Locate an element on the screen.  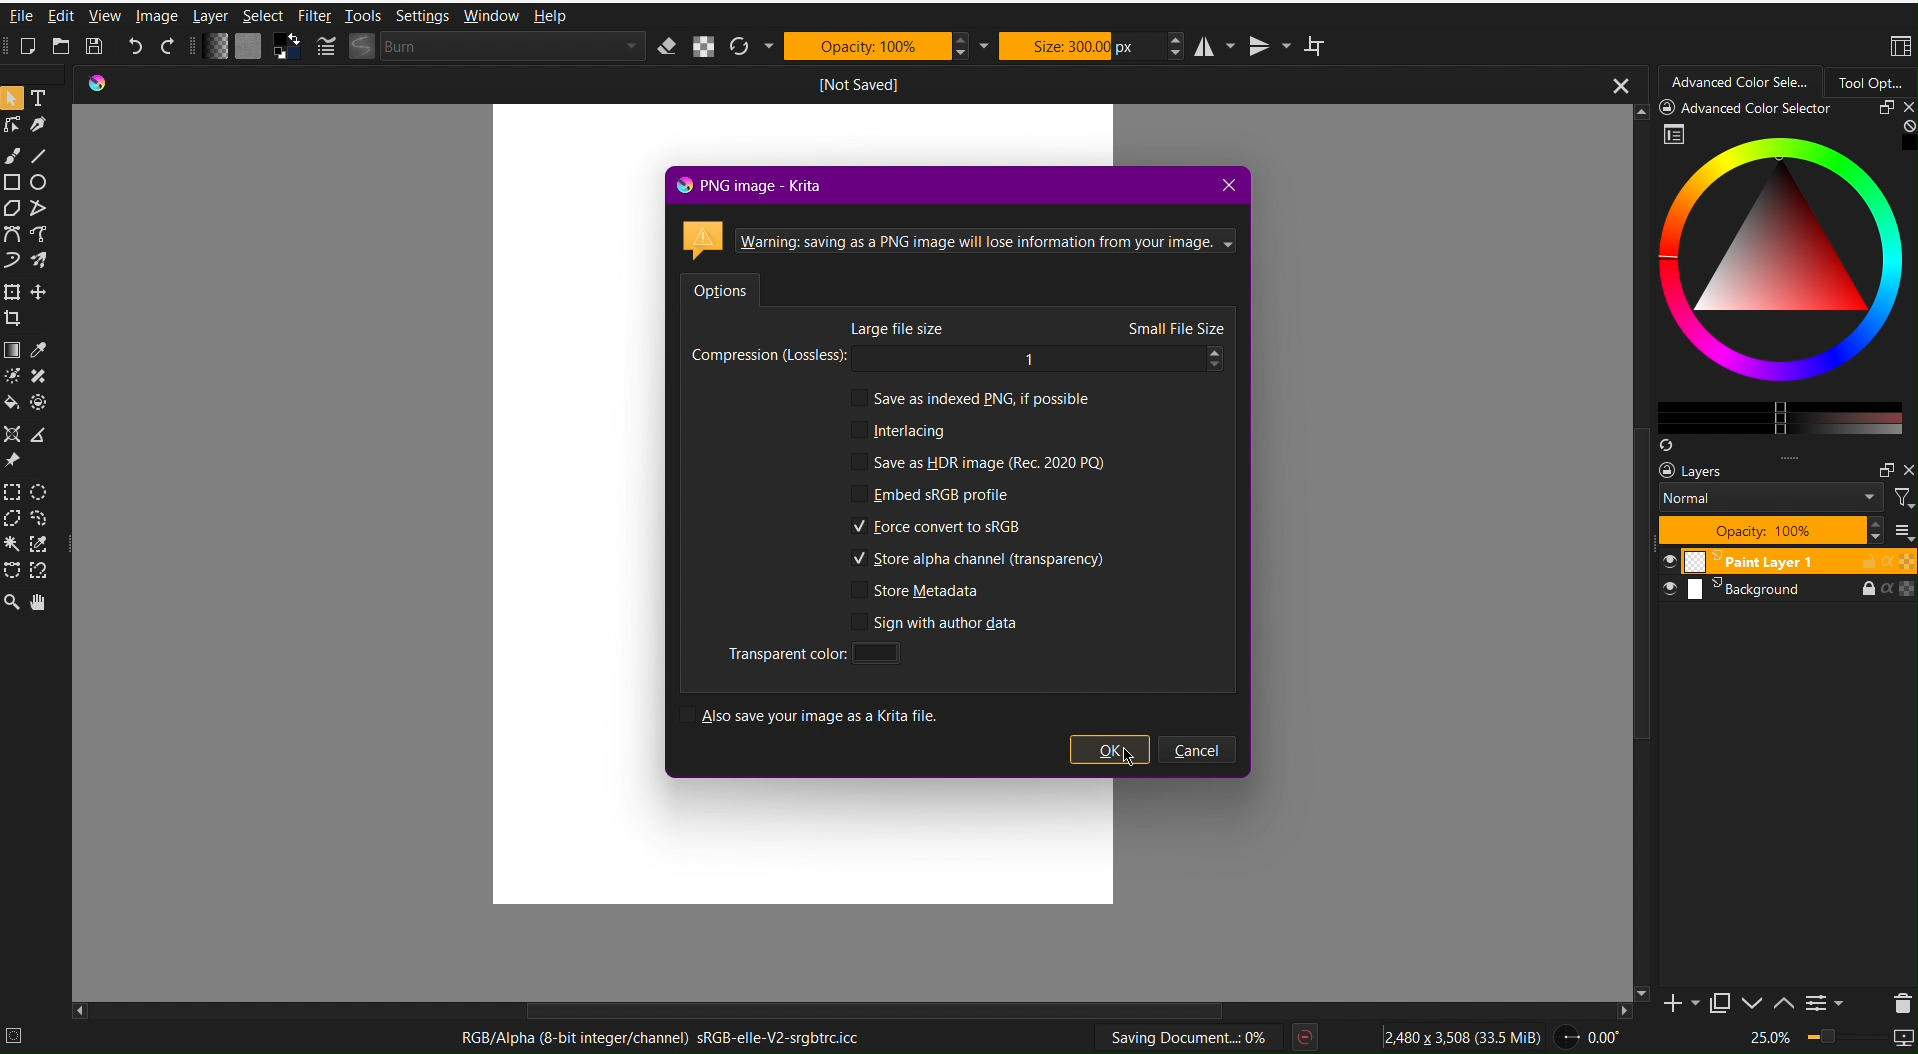
Sign with author data is located at coordinates (938, 622).